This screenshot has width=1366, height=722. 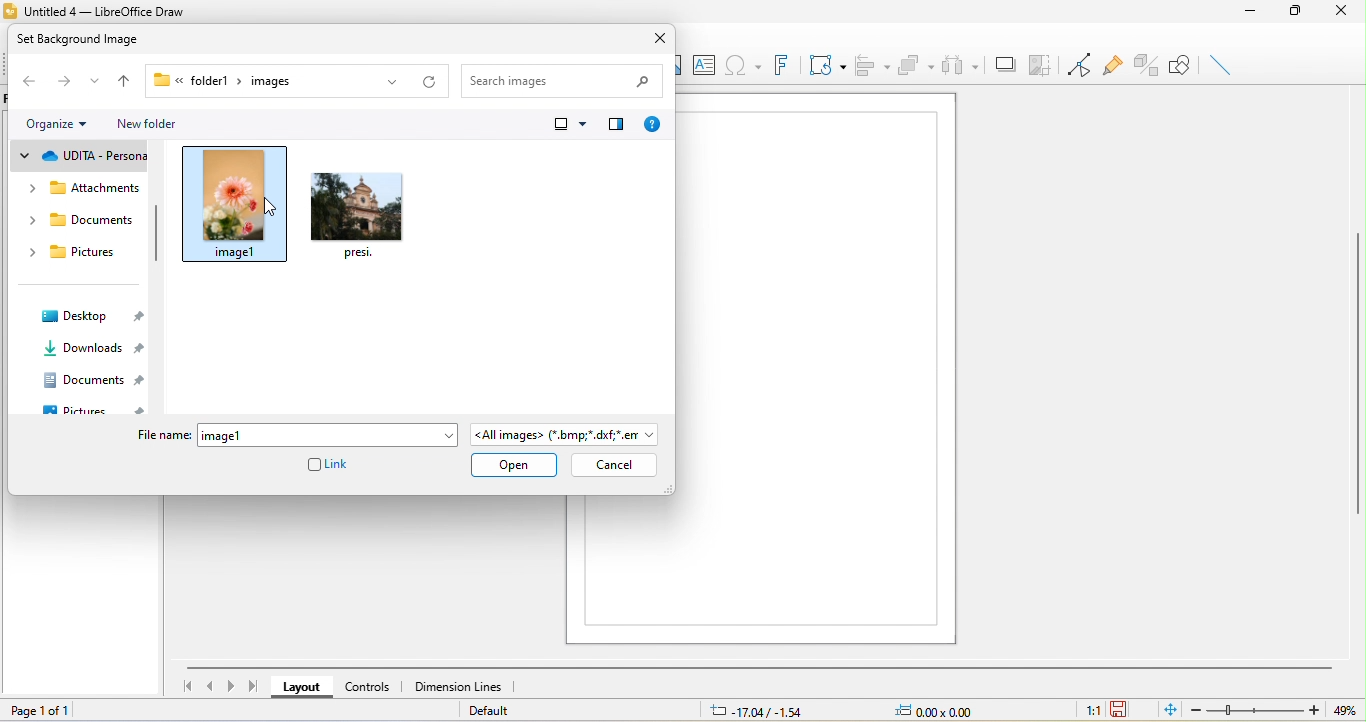 I want to click on 1:1, so click(x=1080, y=711).